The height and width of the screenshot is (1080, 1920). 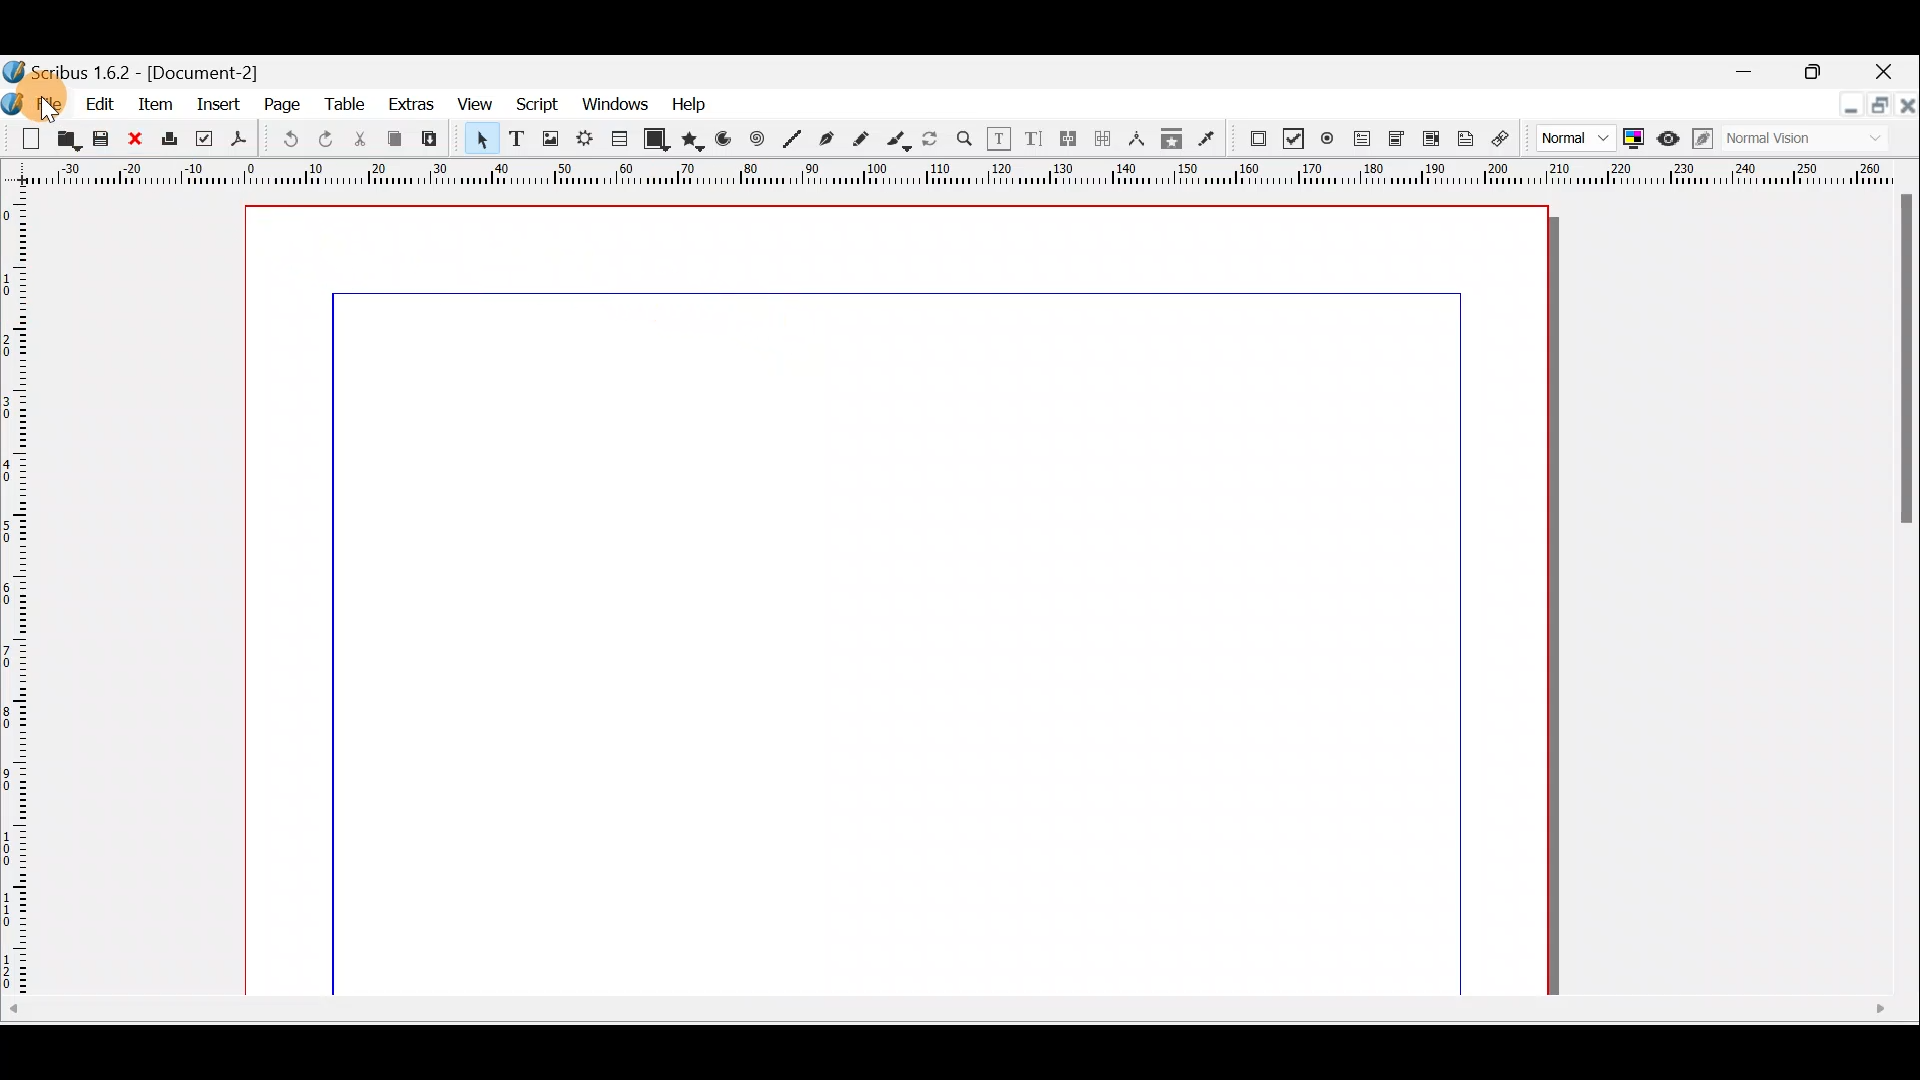 What do you see at coordinates (142, 68) in the screenshot?
I see `Document name` at bounding box center [142, 68].